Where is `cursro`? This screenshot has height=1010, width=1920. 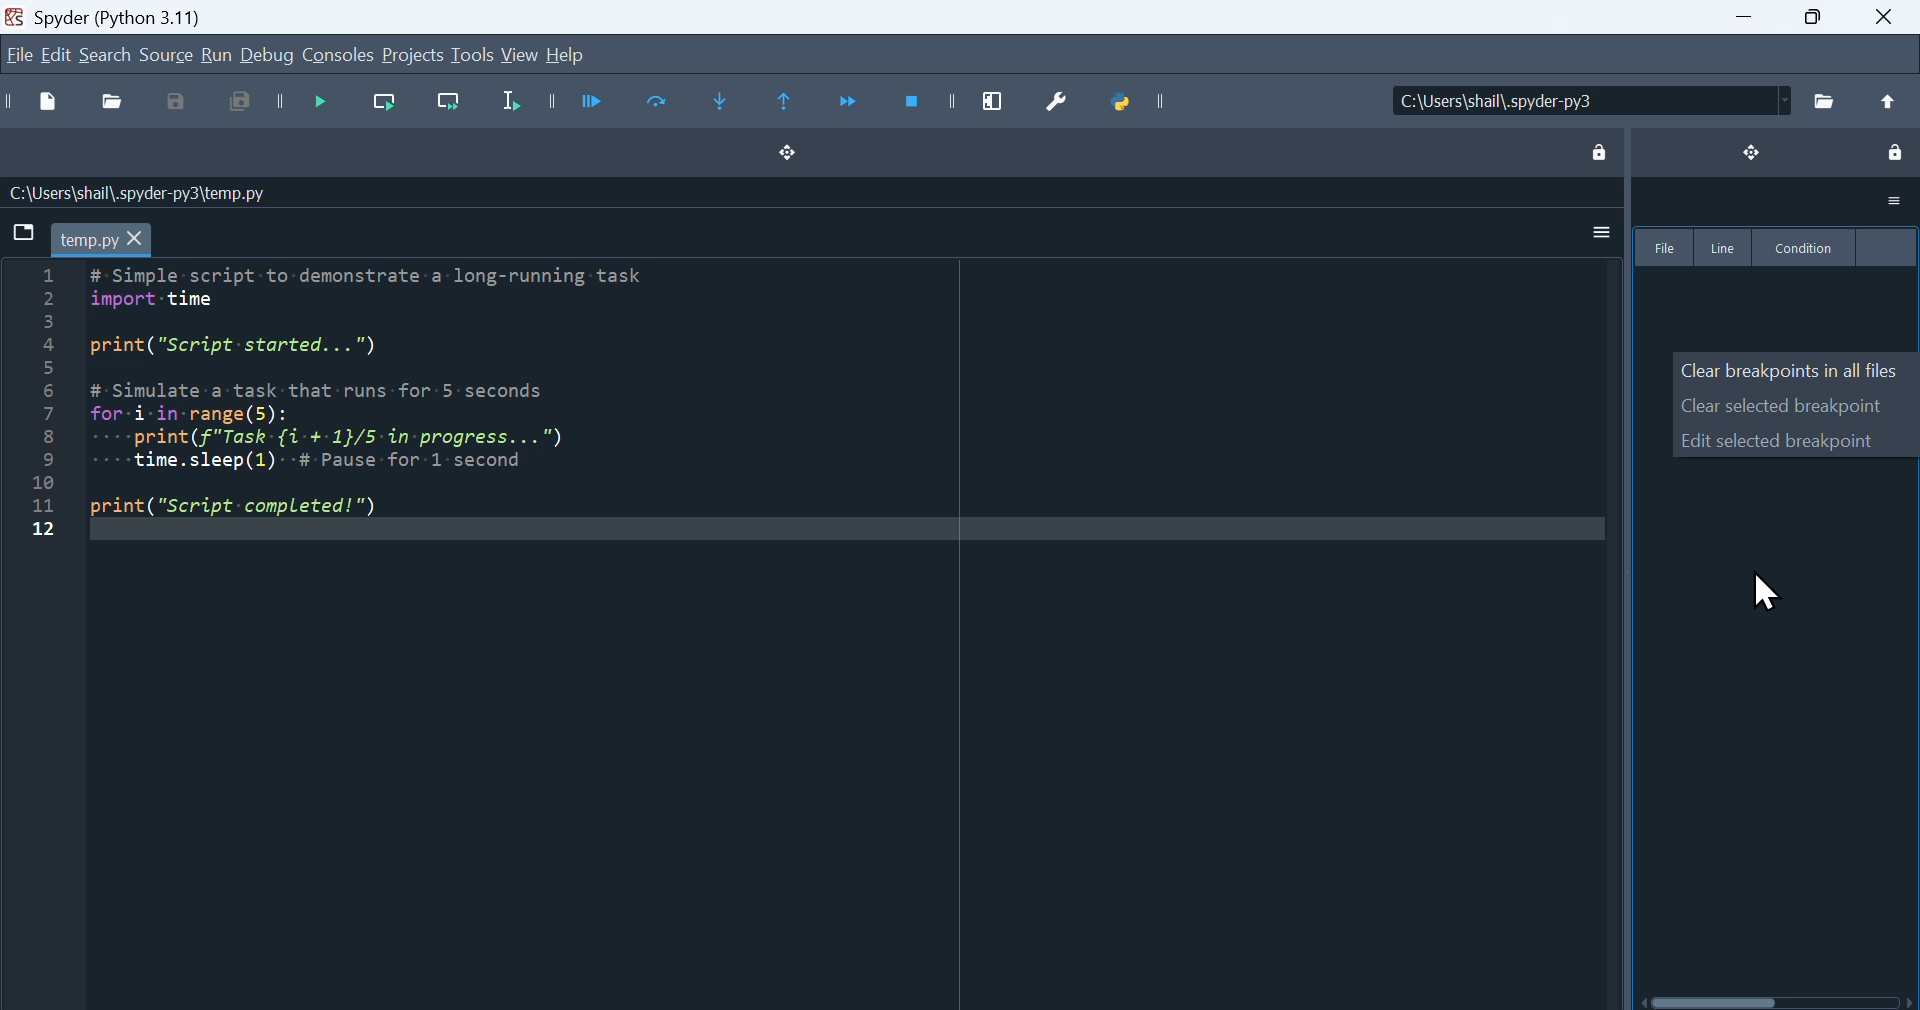
cursro is located at coordinates (1769, 591).